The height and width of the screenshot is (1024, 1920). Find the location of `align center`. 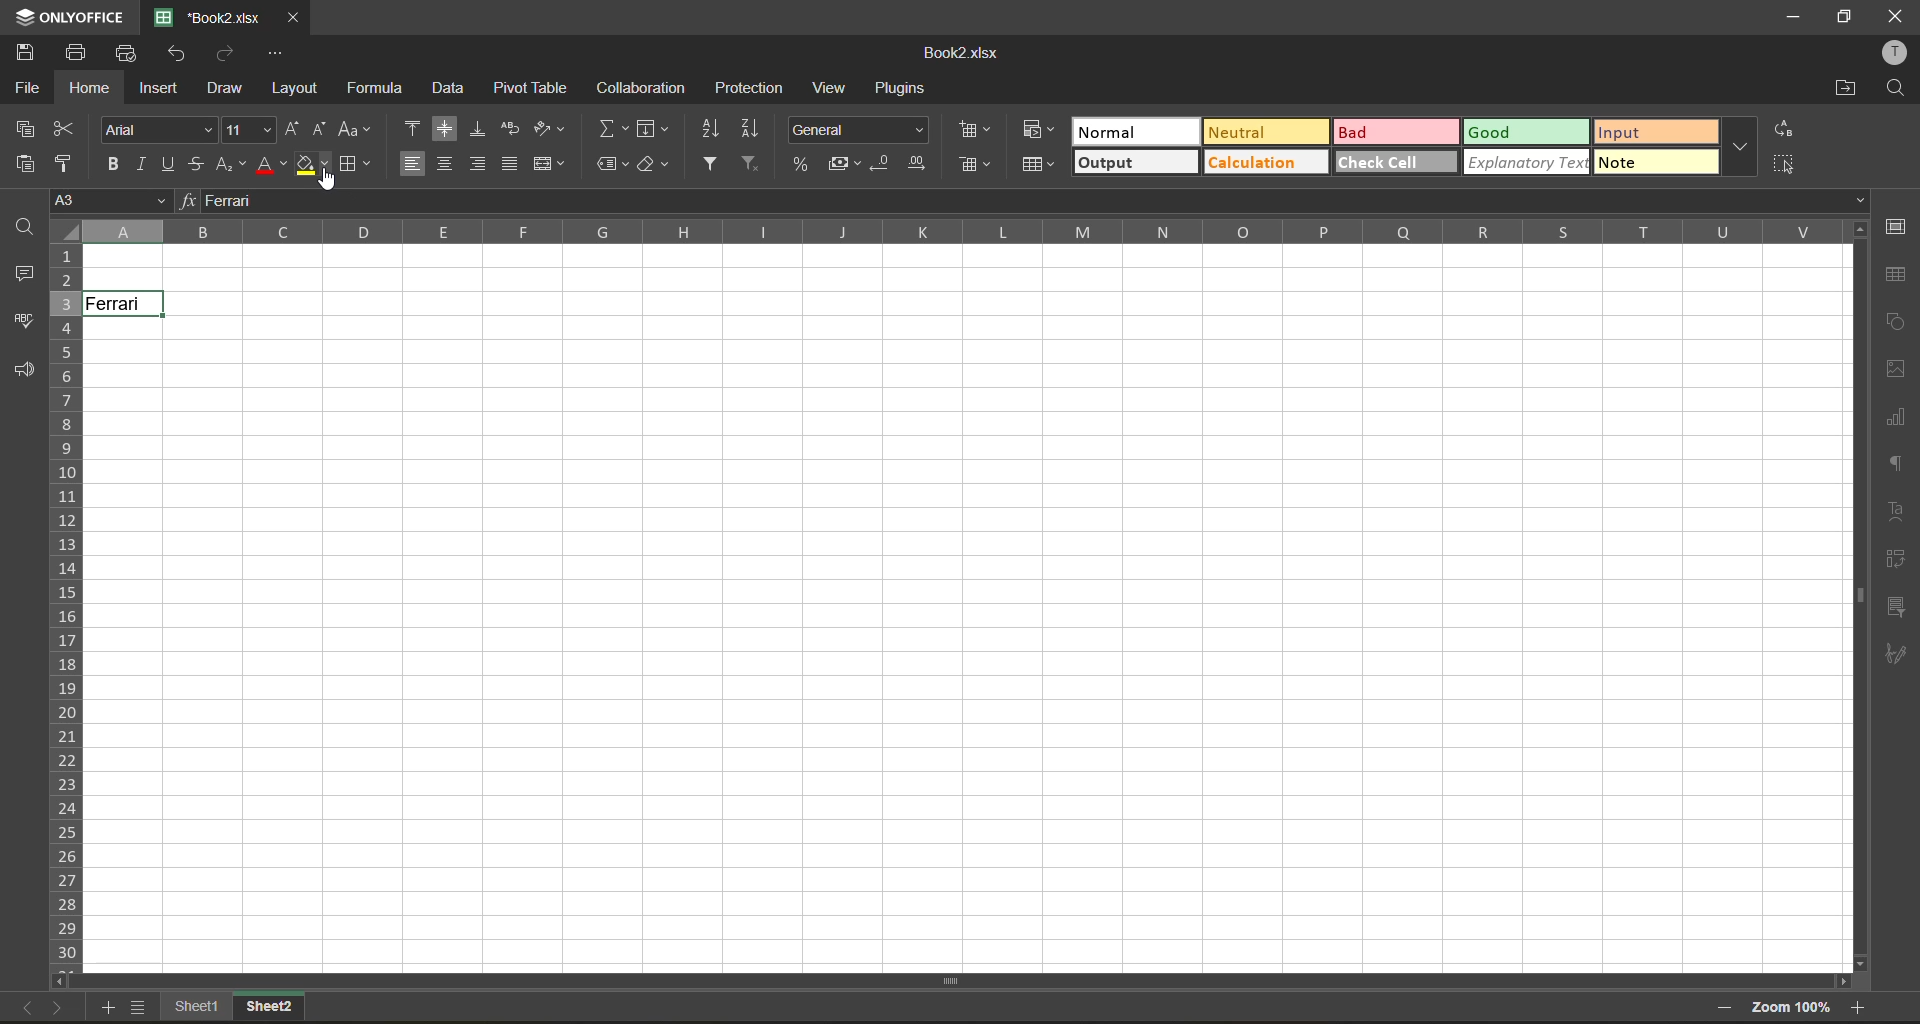

align center is located at coordinates (446, 163).